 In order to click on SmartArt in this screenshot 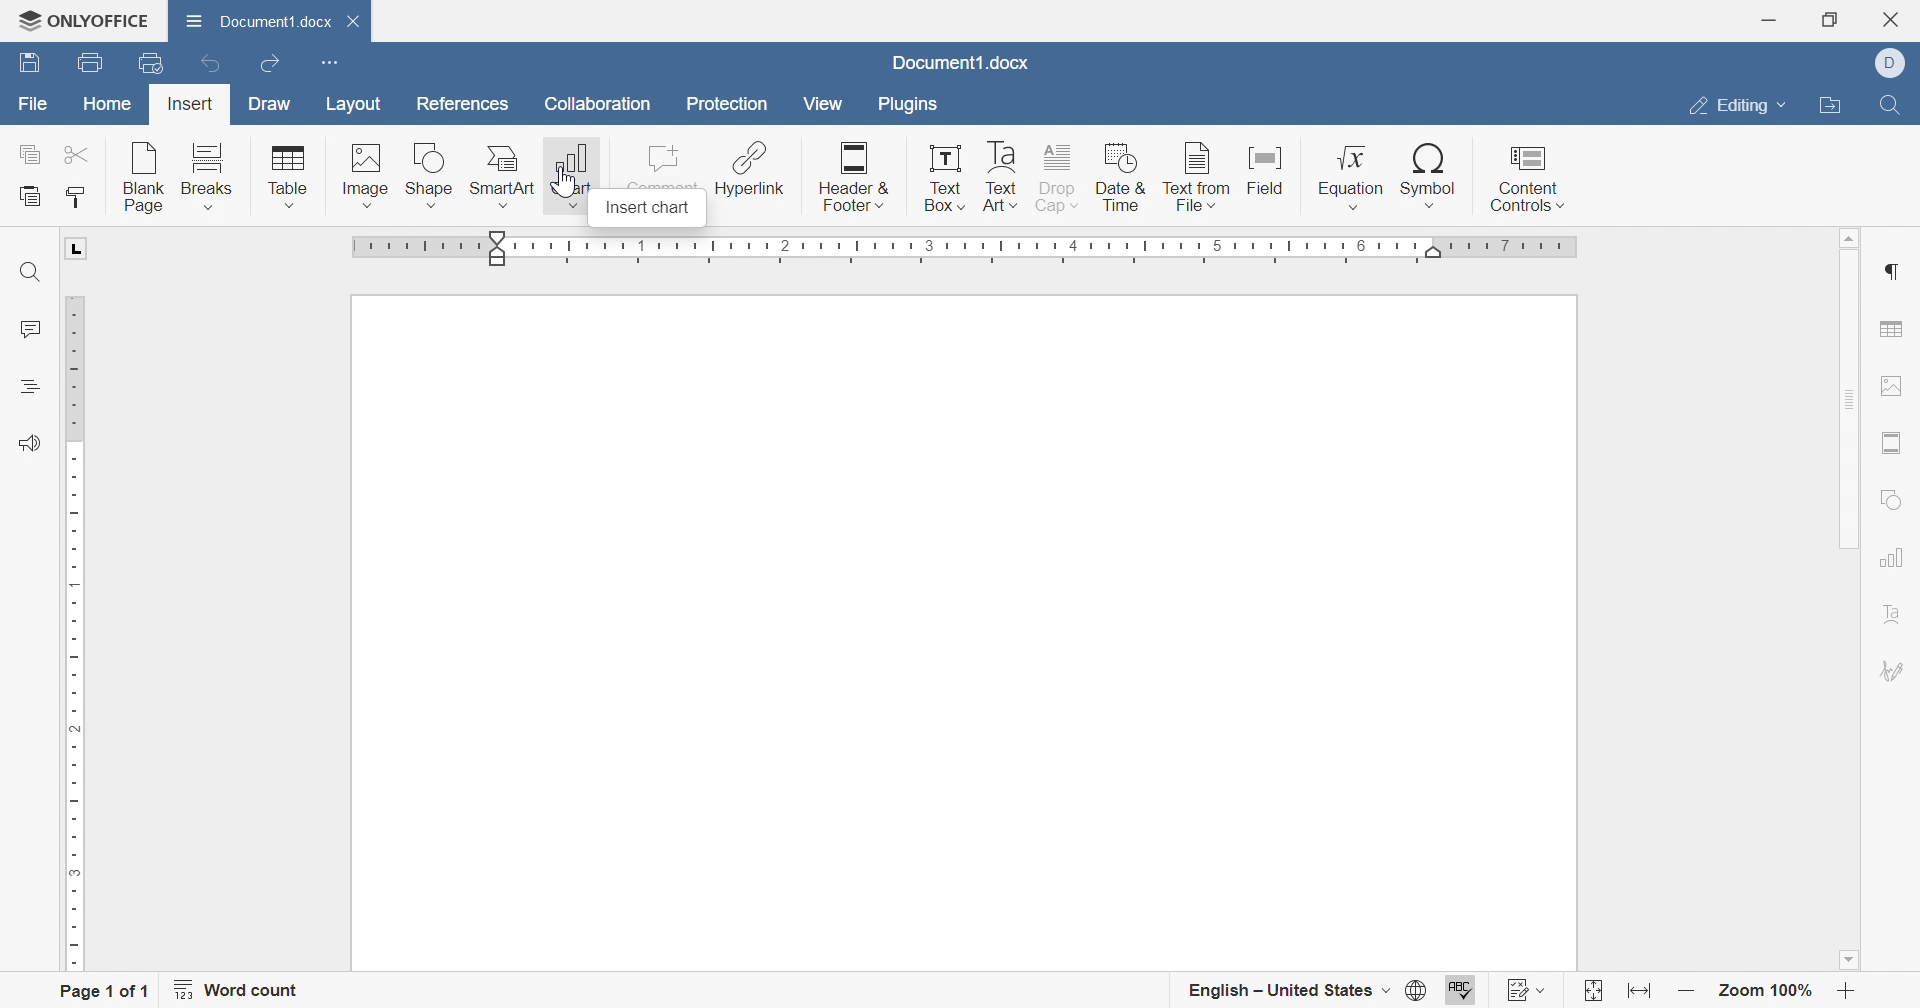, I will do `click(504, 174)`.